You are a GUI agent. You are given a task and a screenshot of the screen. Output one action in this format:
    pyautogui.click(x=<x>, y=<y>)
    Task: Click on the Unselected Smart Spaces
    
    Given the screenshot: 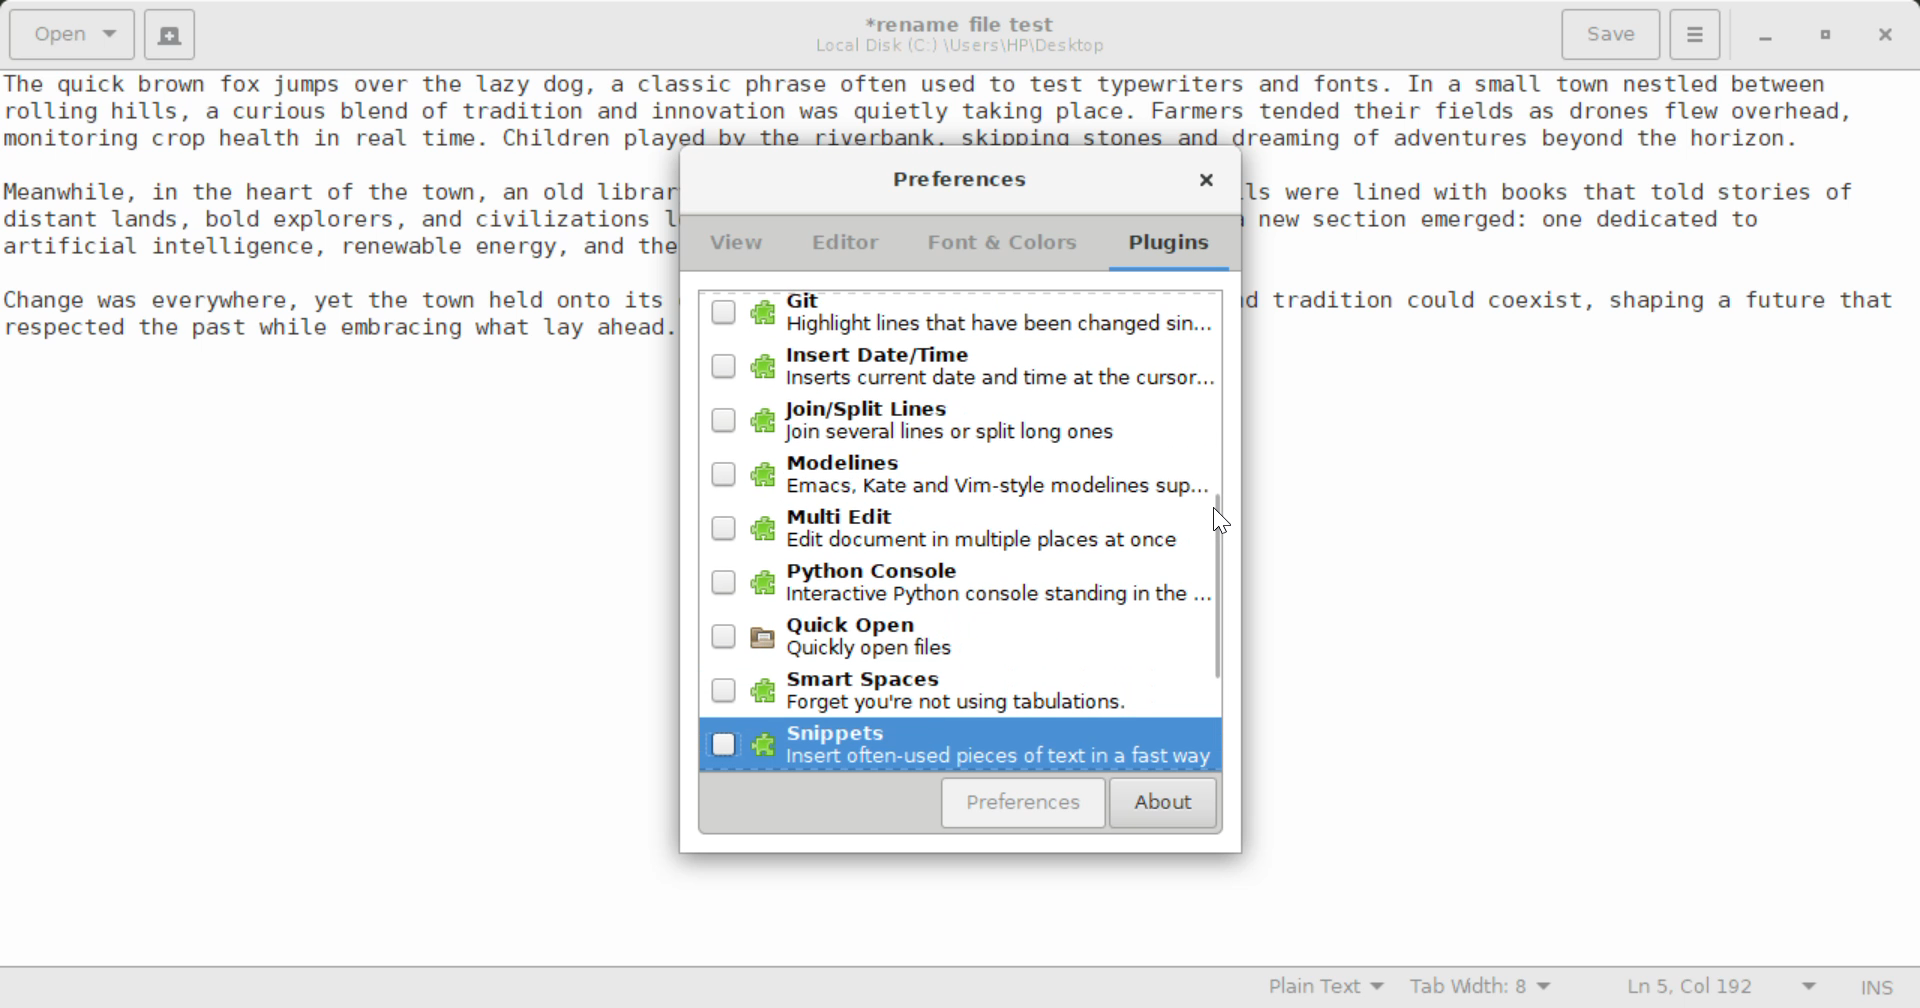 What is the action you would take?
    pyautogui.click(x=958, y=690)
    